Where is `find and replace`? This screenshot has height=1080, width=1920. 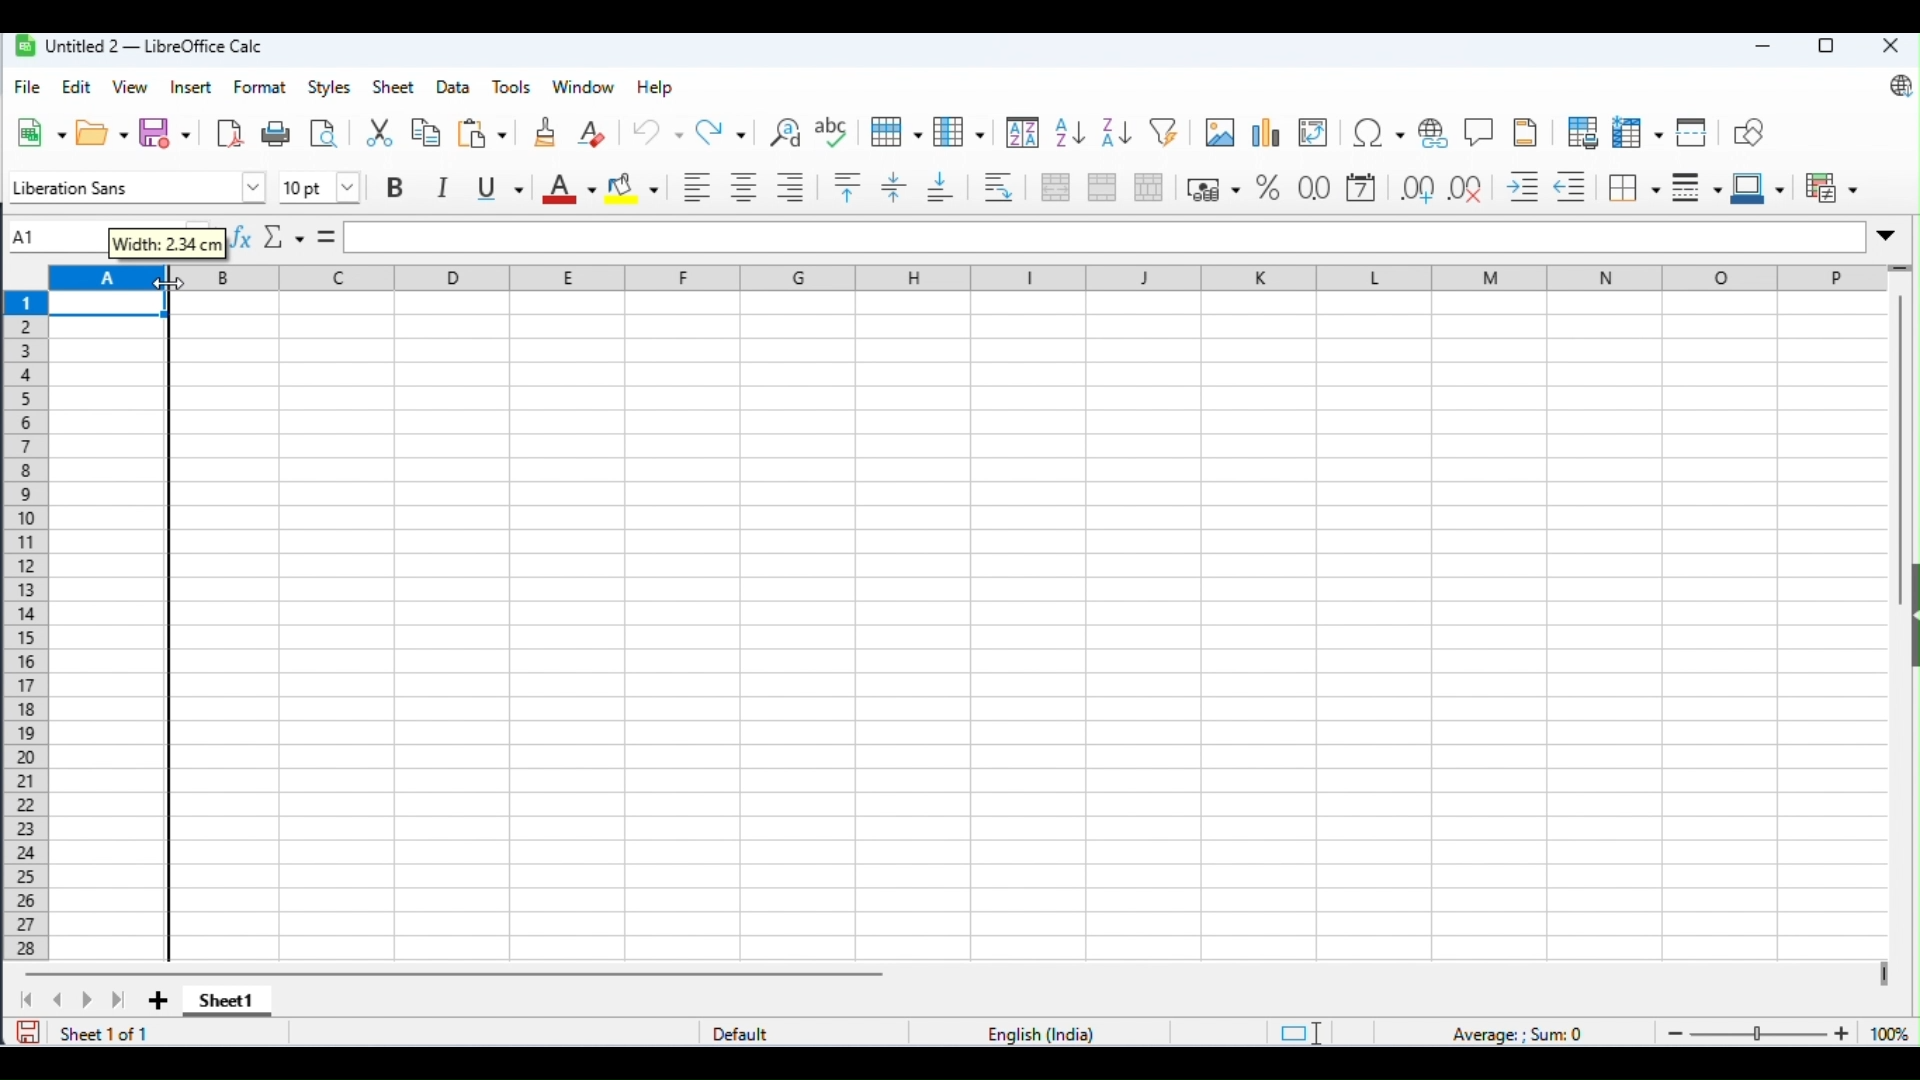
find and replace is located at coordinates (787, 131).